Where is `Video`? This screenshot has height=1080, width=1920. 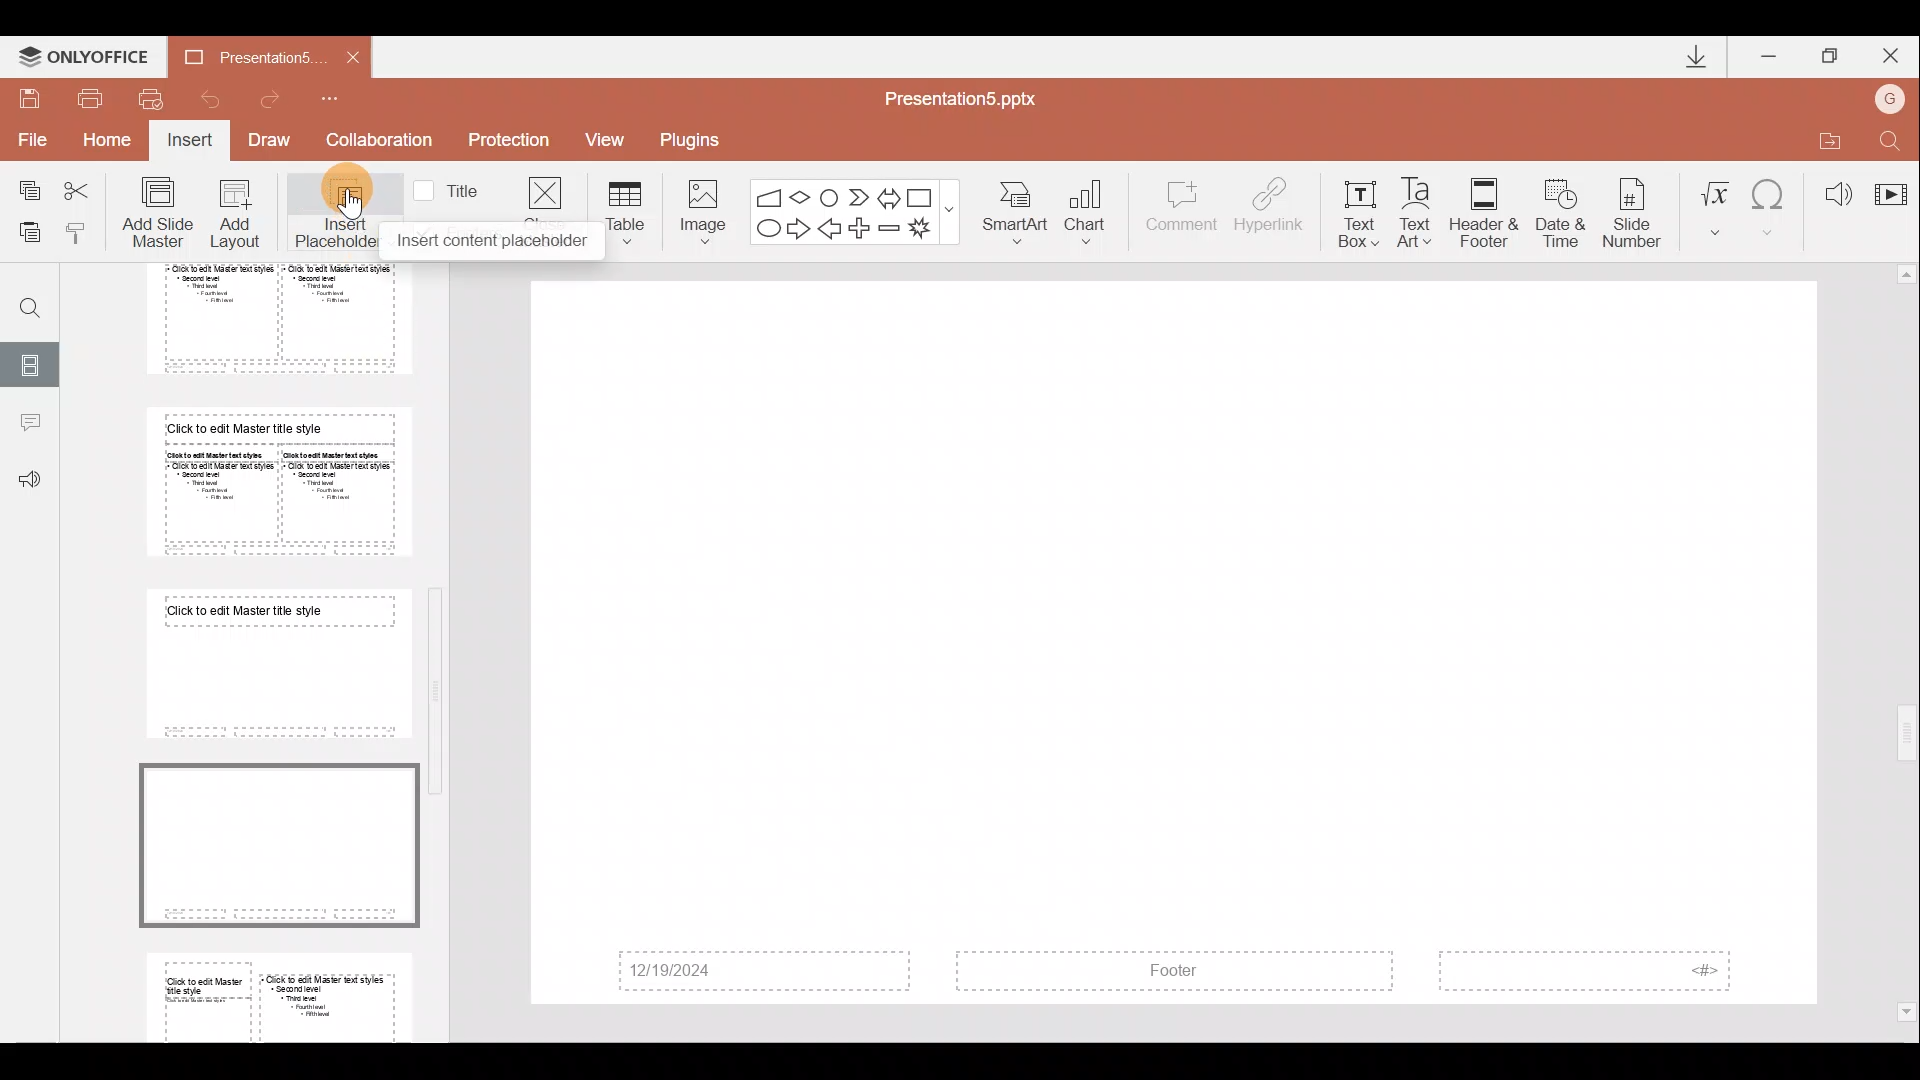
Video is located at coordinates (1890, 185).